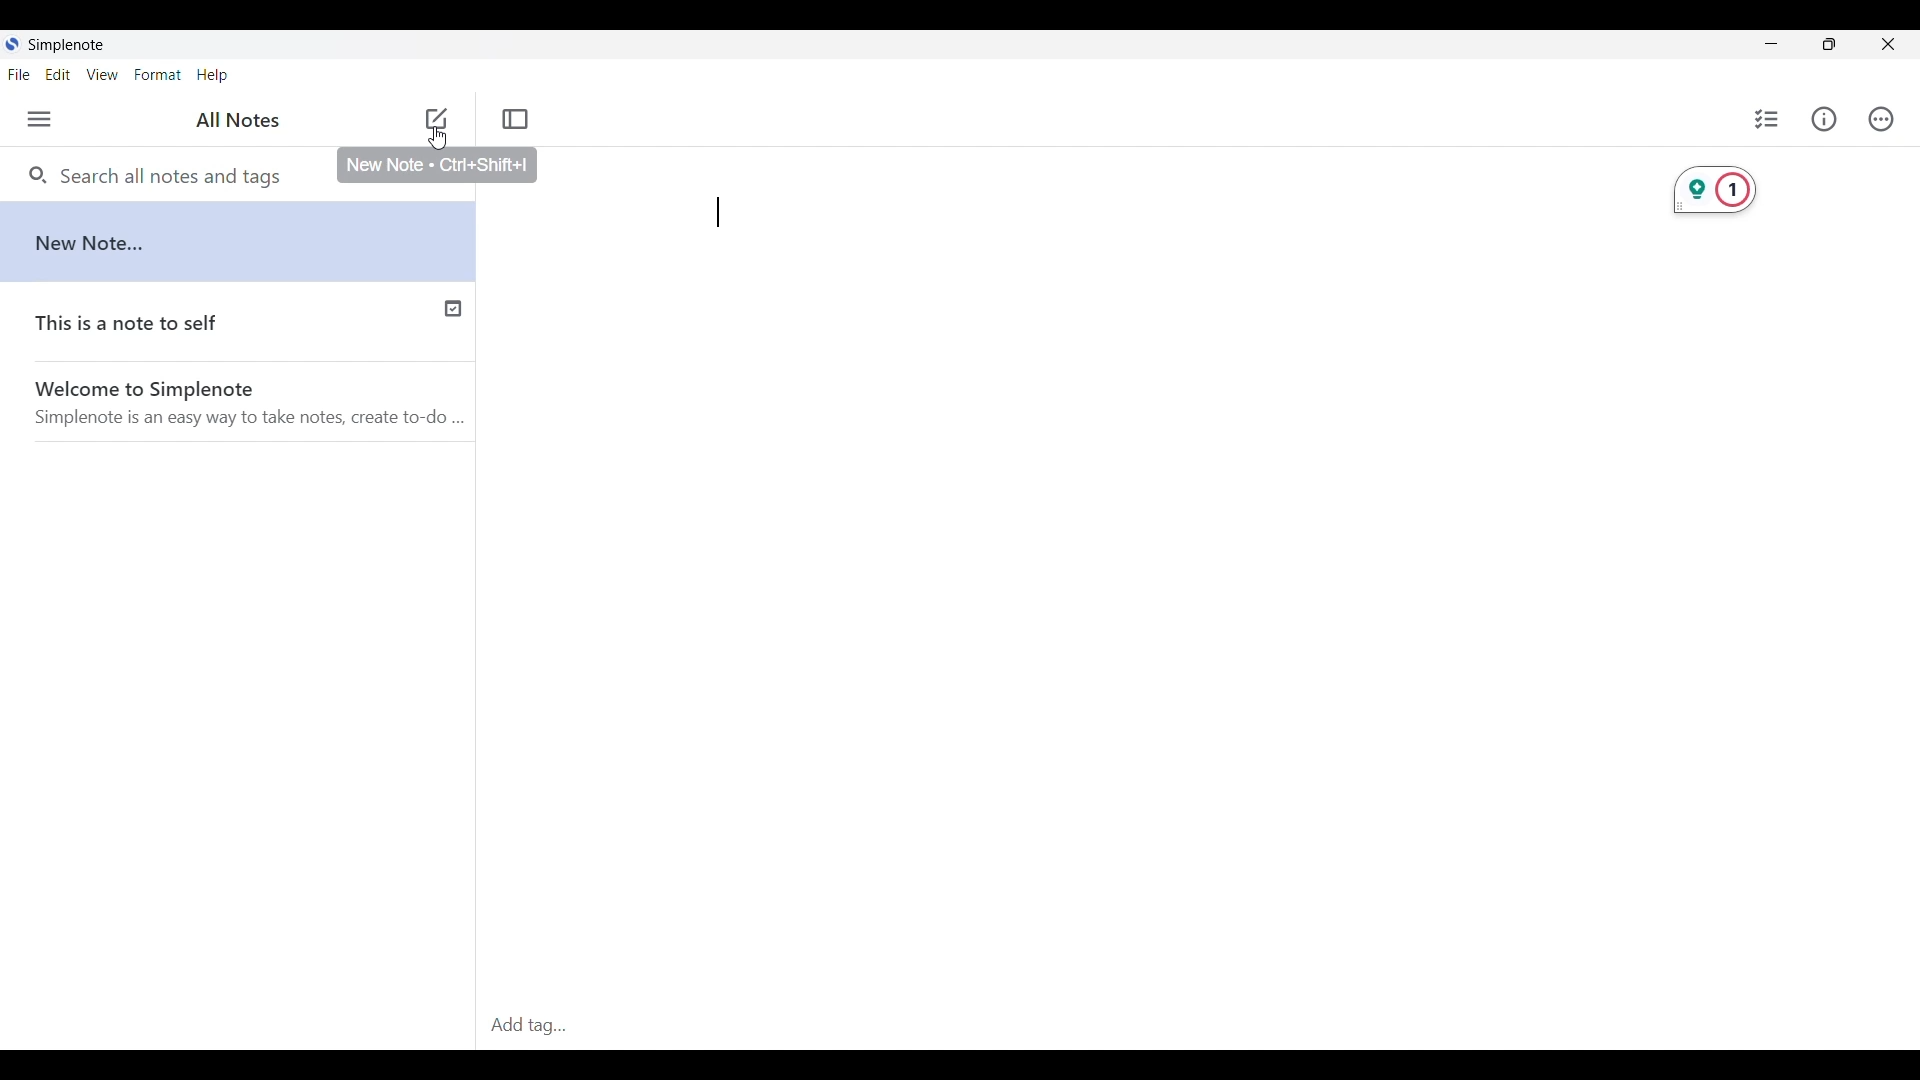 The height and width of the screenshot is (1080, 1920). What do you see at coordinates (1881, 119) in the screenshot?
I see `Actions` at bounding box center [1881, 119].